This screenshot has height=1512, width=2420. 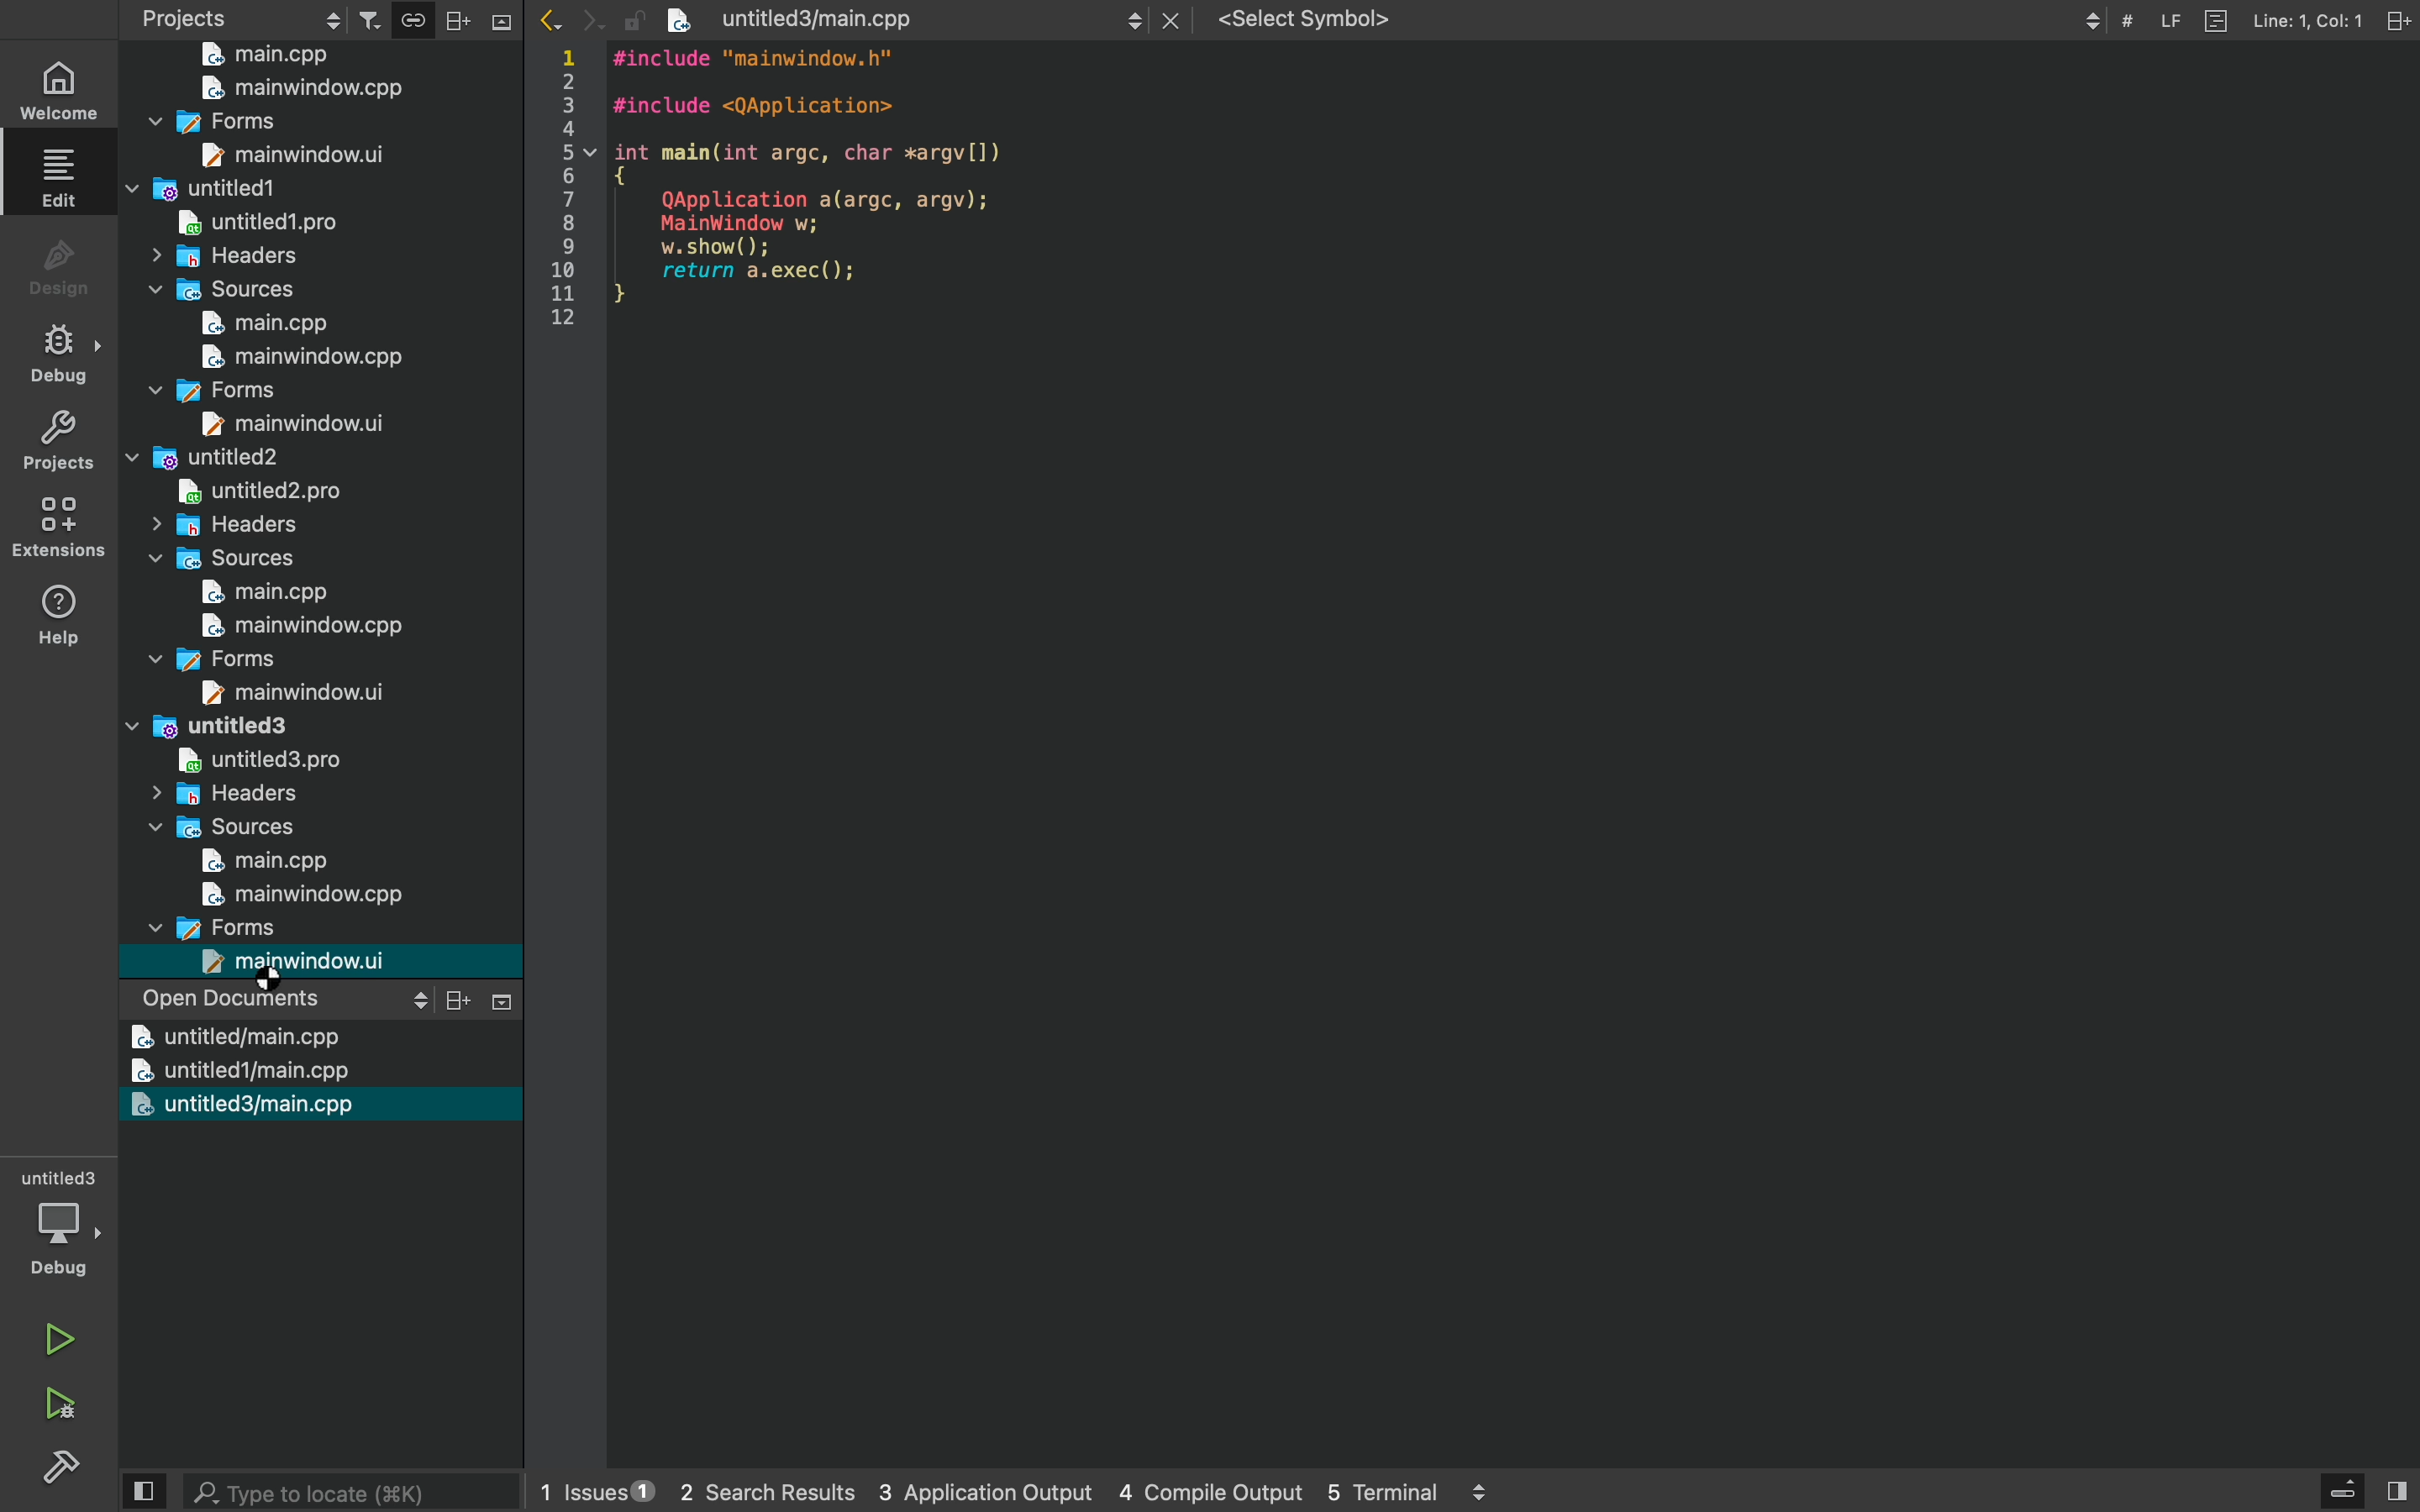 What do you see at coordinates (60, 1403) in the screenshot?
I see `debug and run` at bounding box center [60, 1403].